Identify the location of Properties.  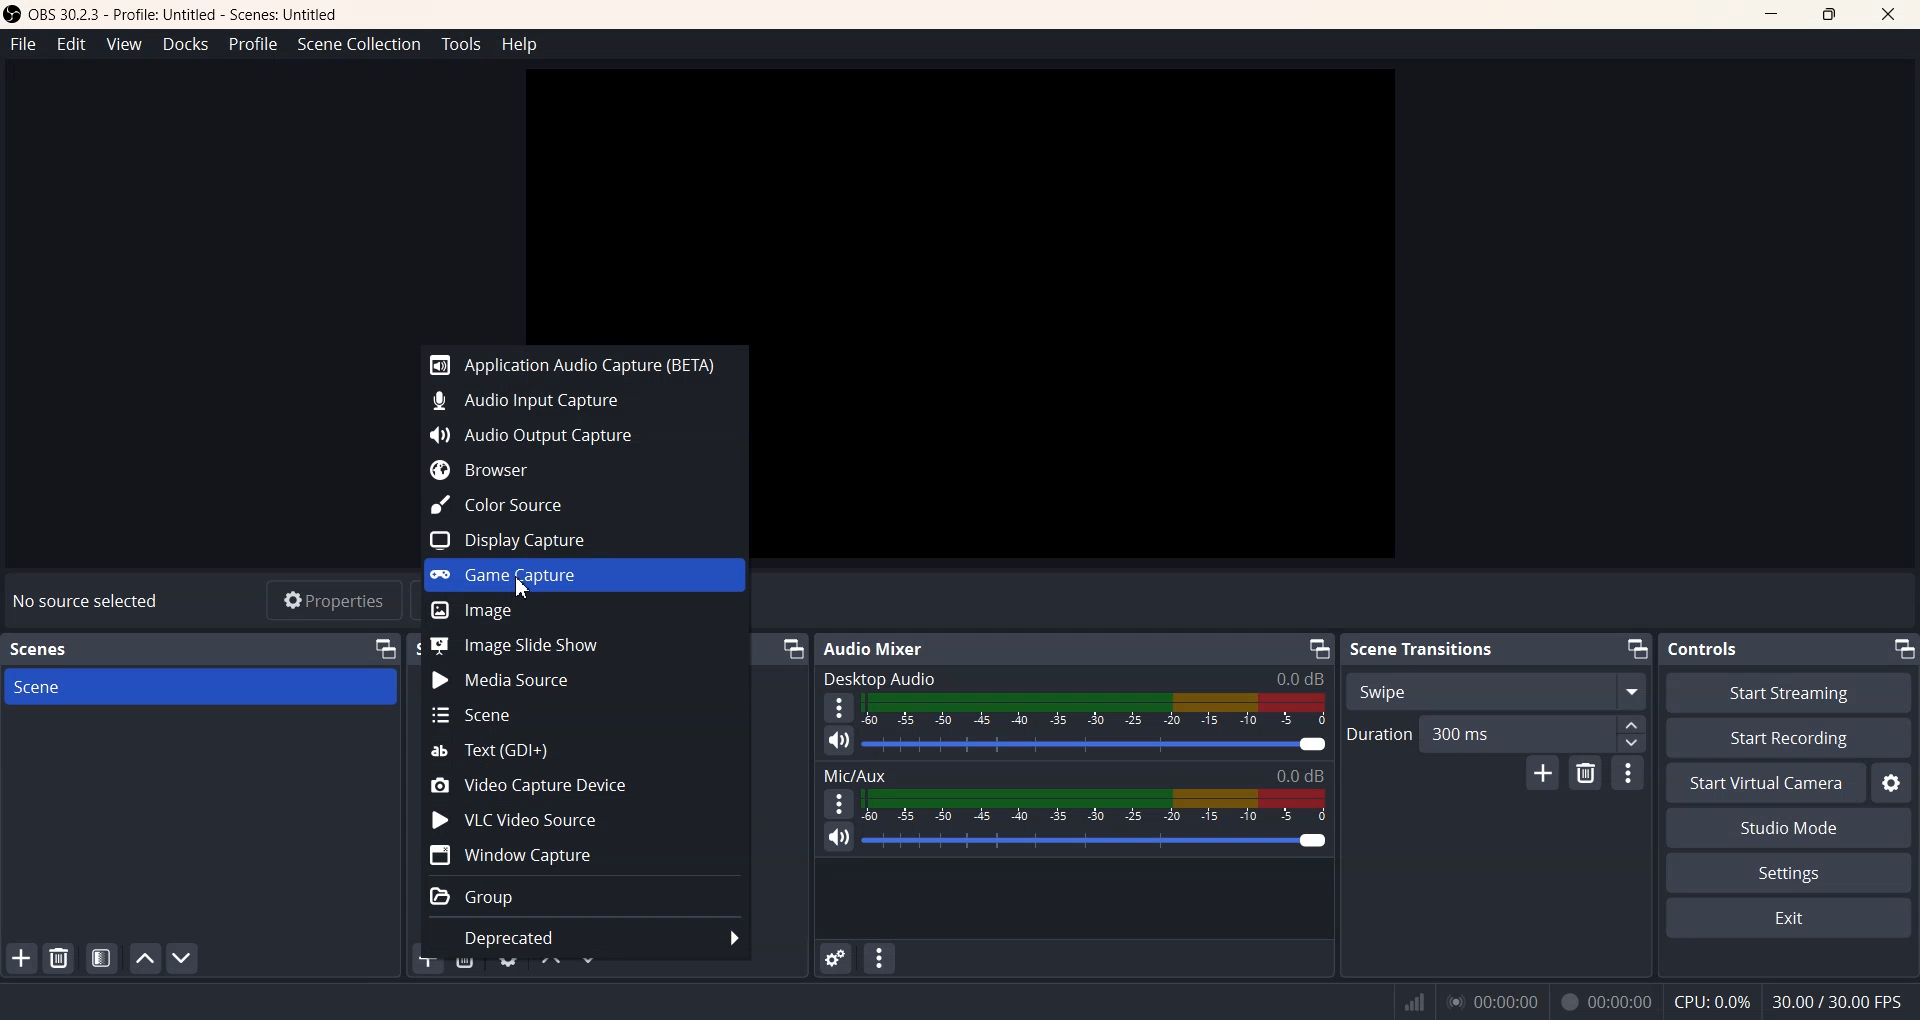
(333, 599).